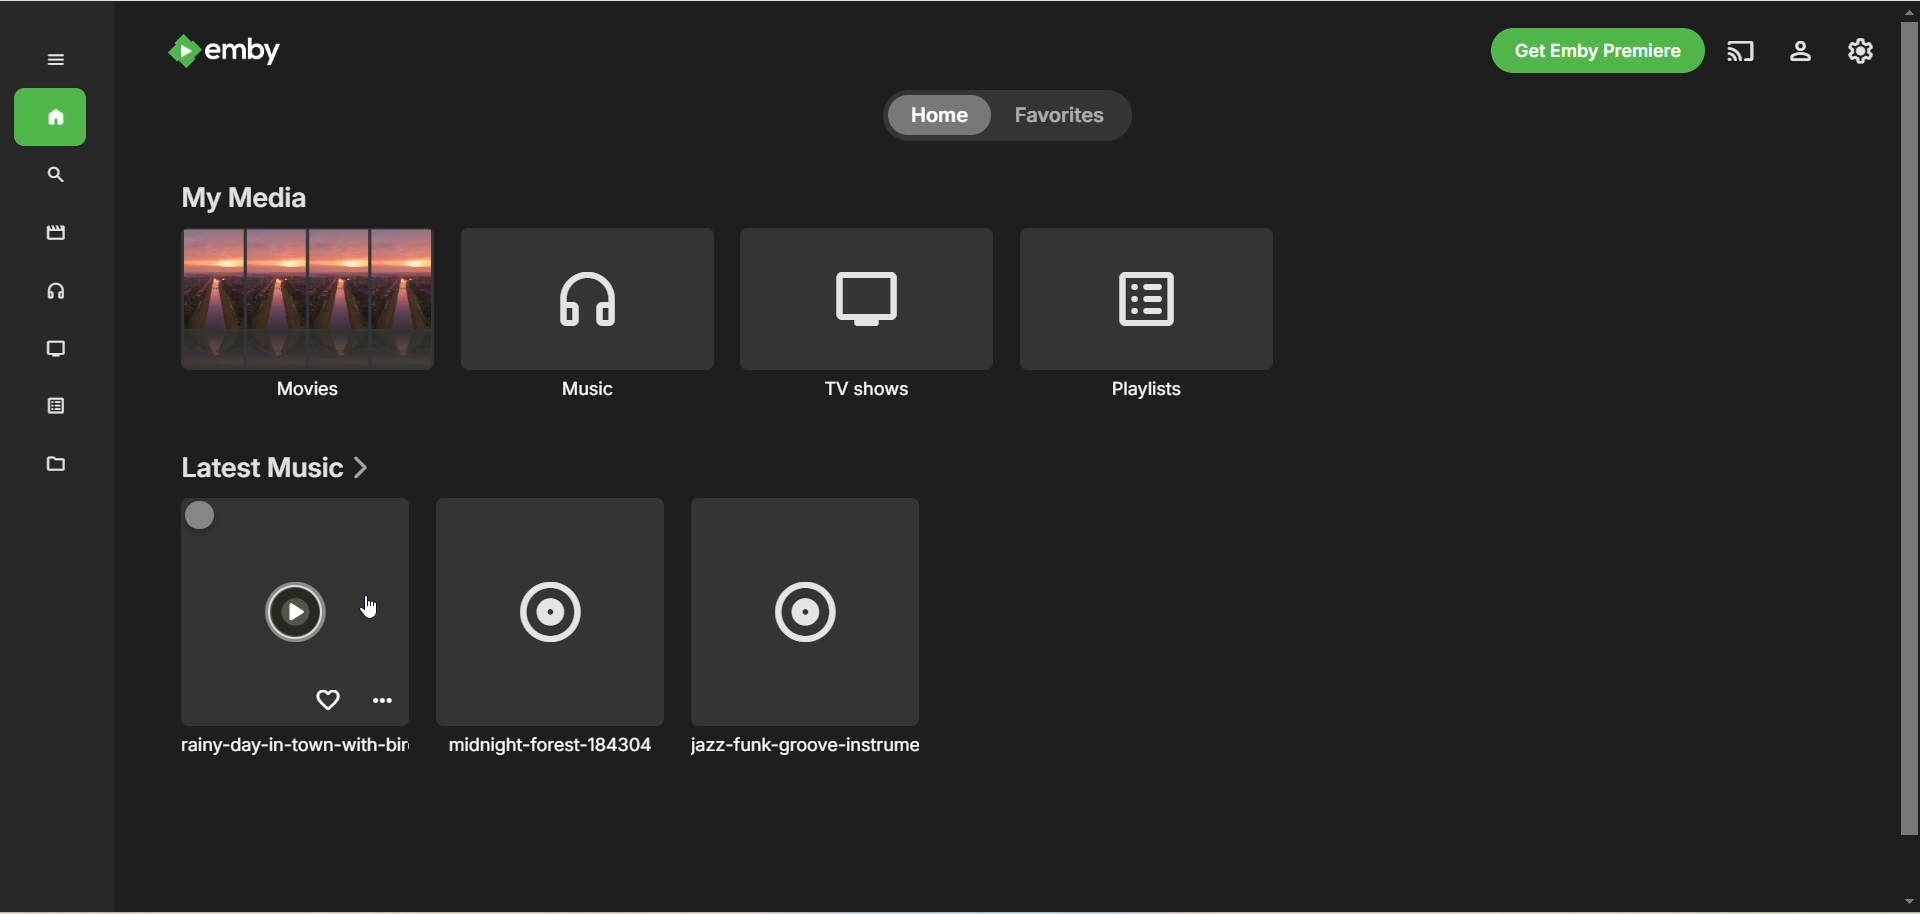 Image resolution: width=1920 pixels, height=914 pixels. Describe the element at coordinates (272, 465) in the screenshot. I see `latest music` at that location.